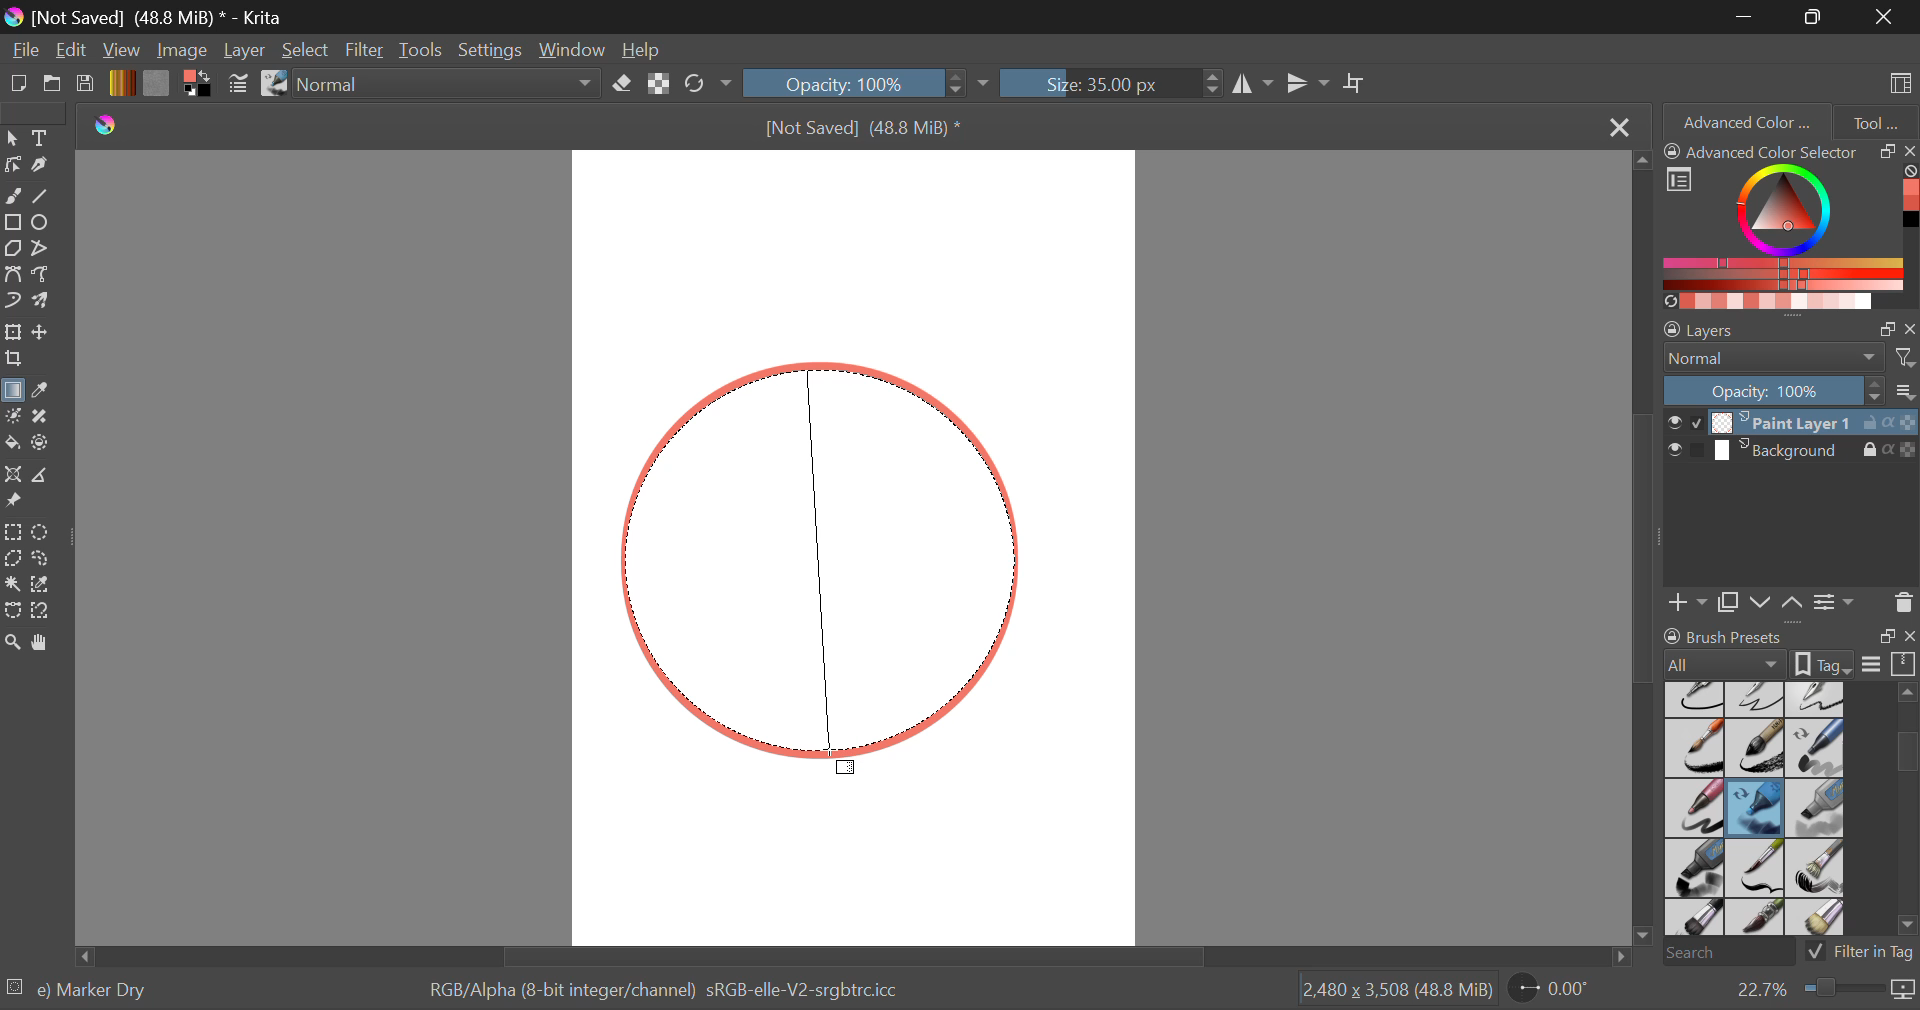  Describe the element at coordinates (13, 557) in the screenshot. I see `Polygonal Selection Tool` at that location.